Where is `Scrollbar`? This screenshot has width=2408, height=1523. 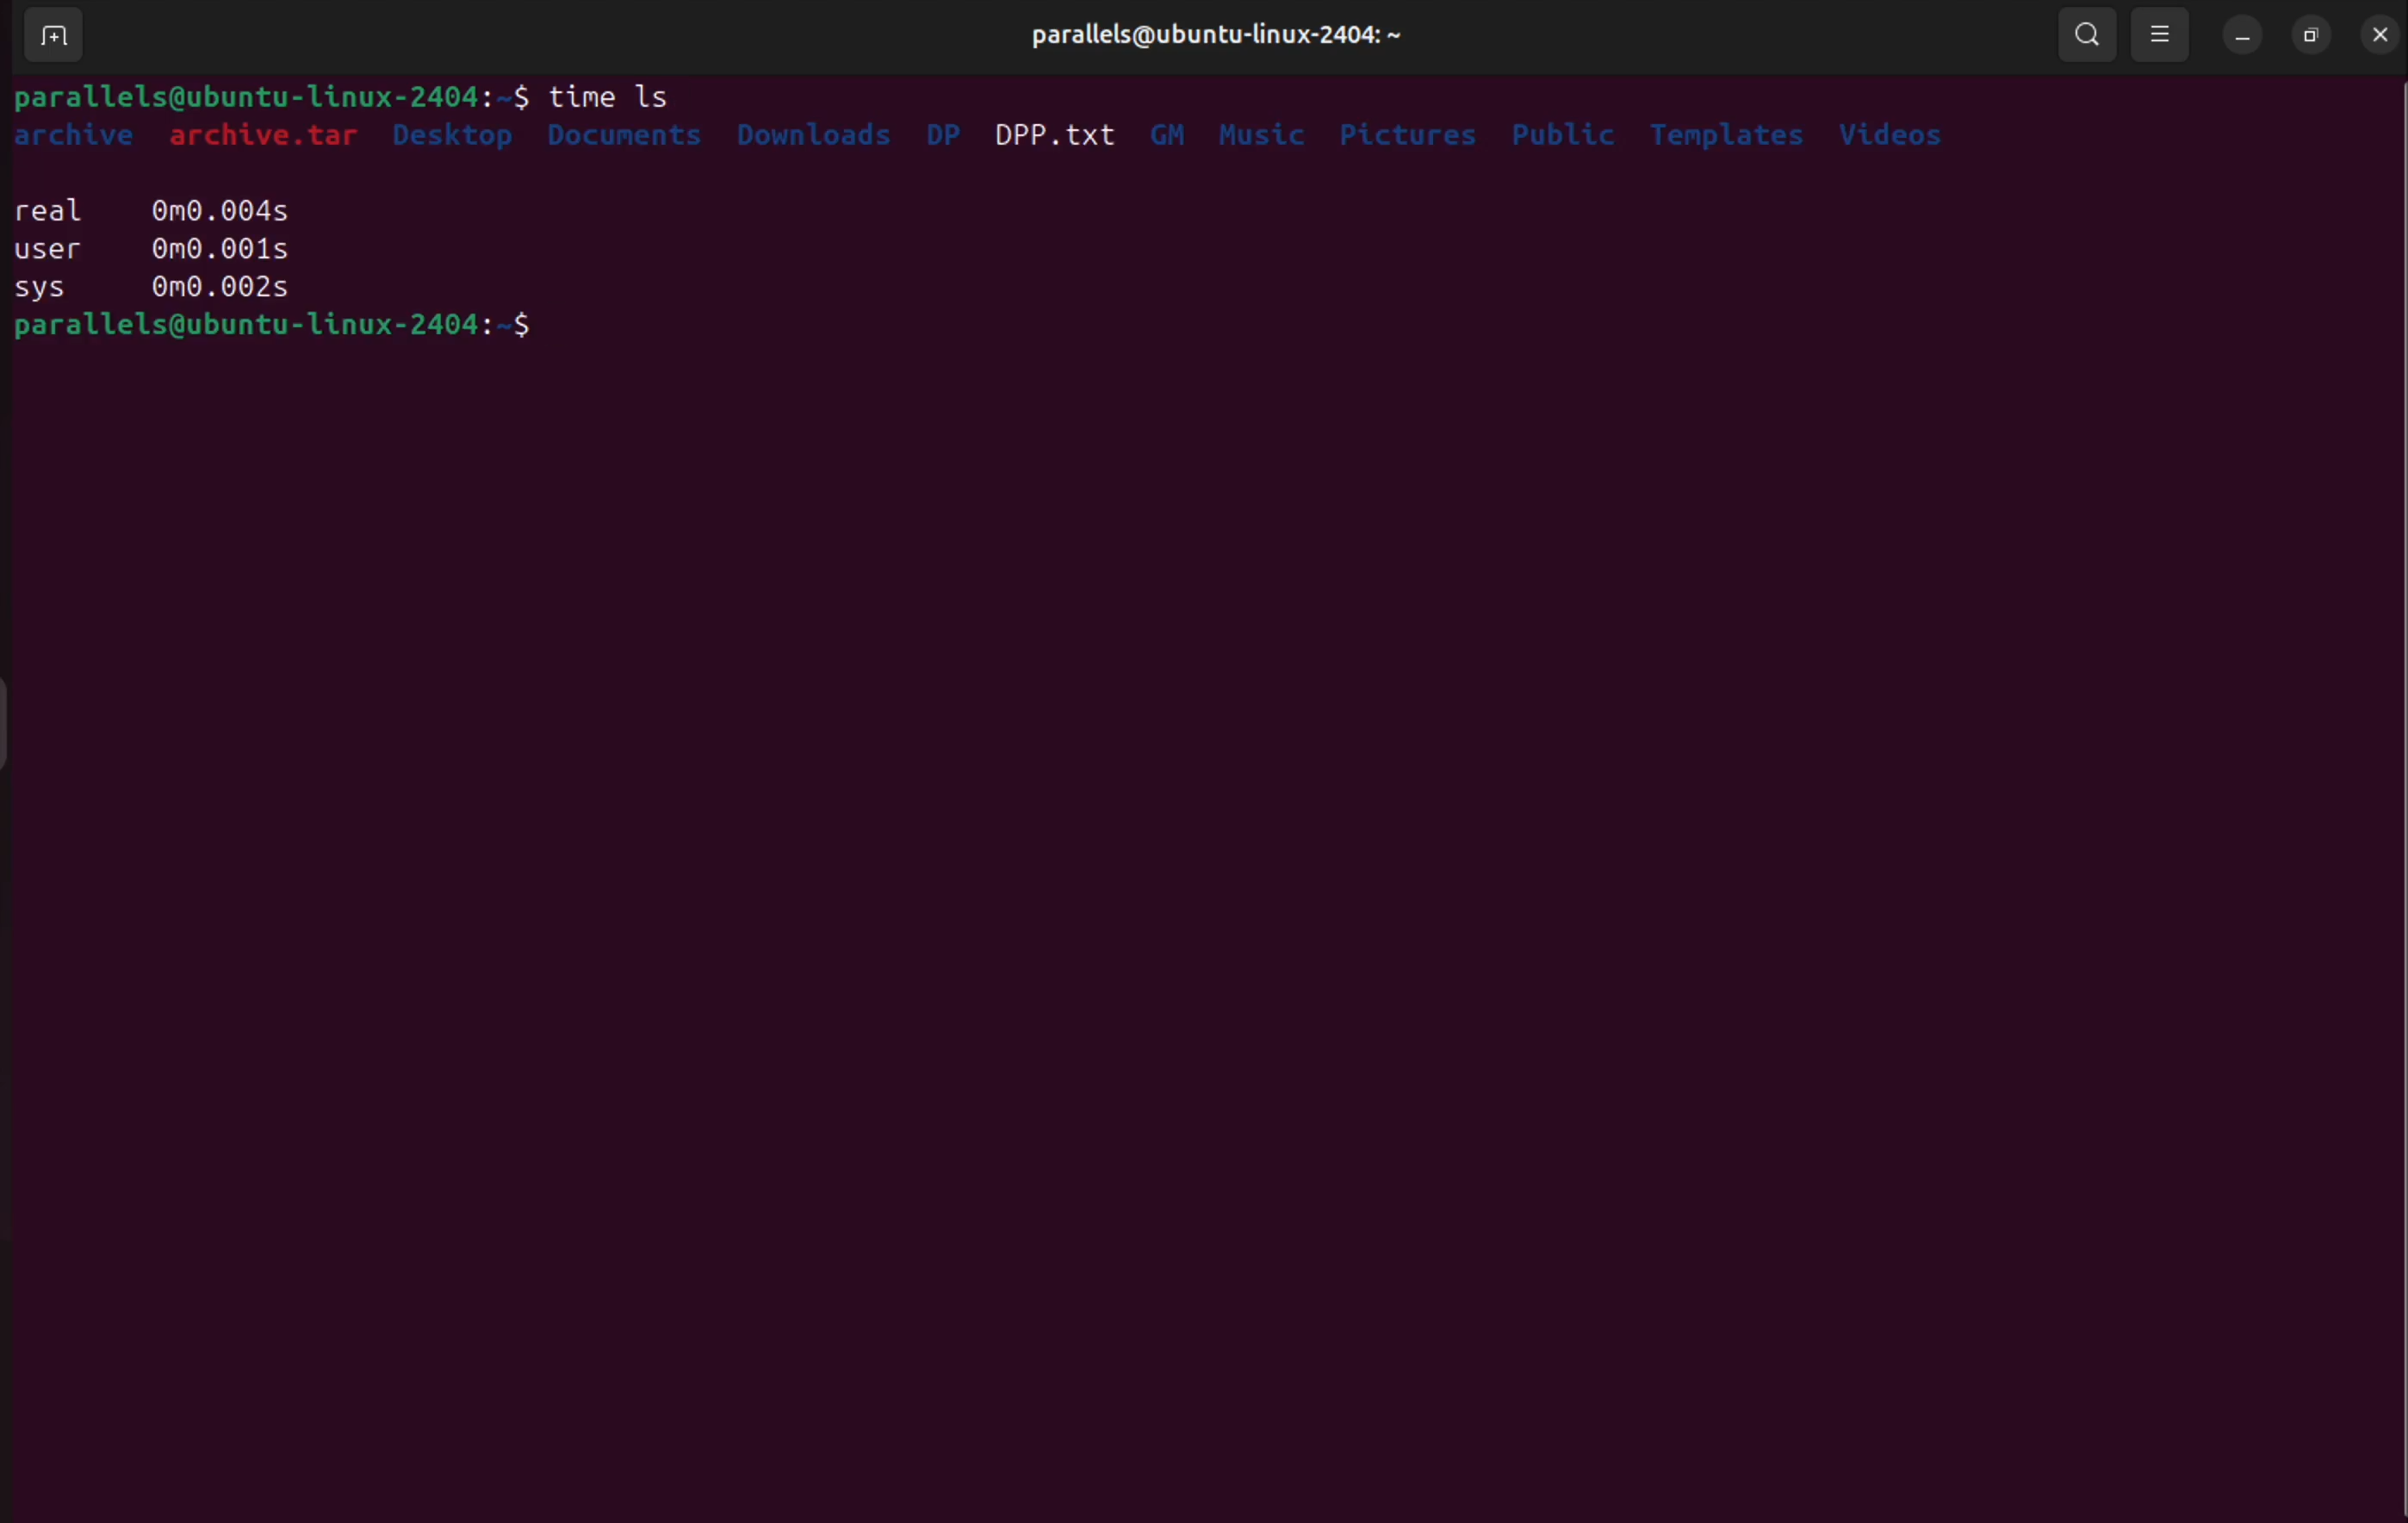
Scrollbar is located at coordinates (2393, 799).